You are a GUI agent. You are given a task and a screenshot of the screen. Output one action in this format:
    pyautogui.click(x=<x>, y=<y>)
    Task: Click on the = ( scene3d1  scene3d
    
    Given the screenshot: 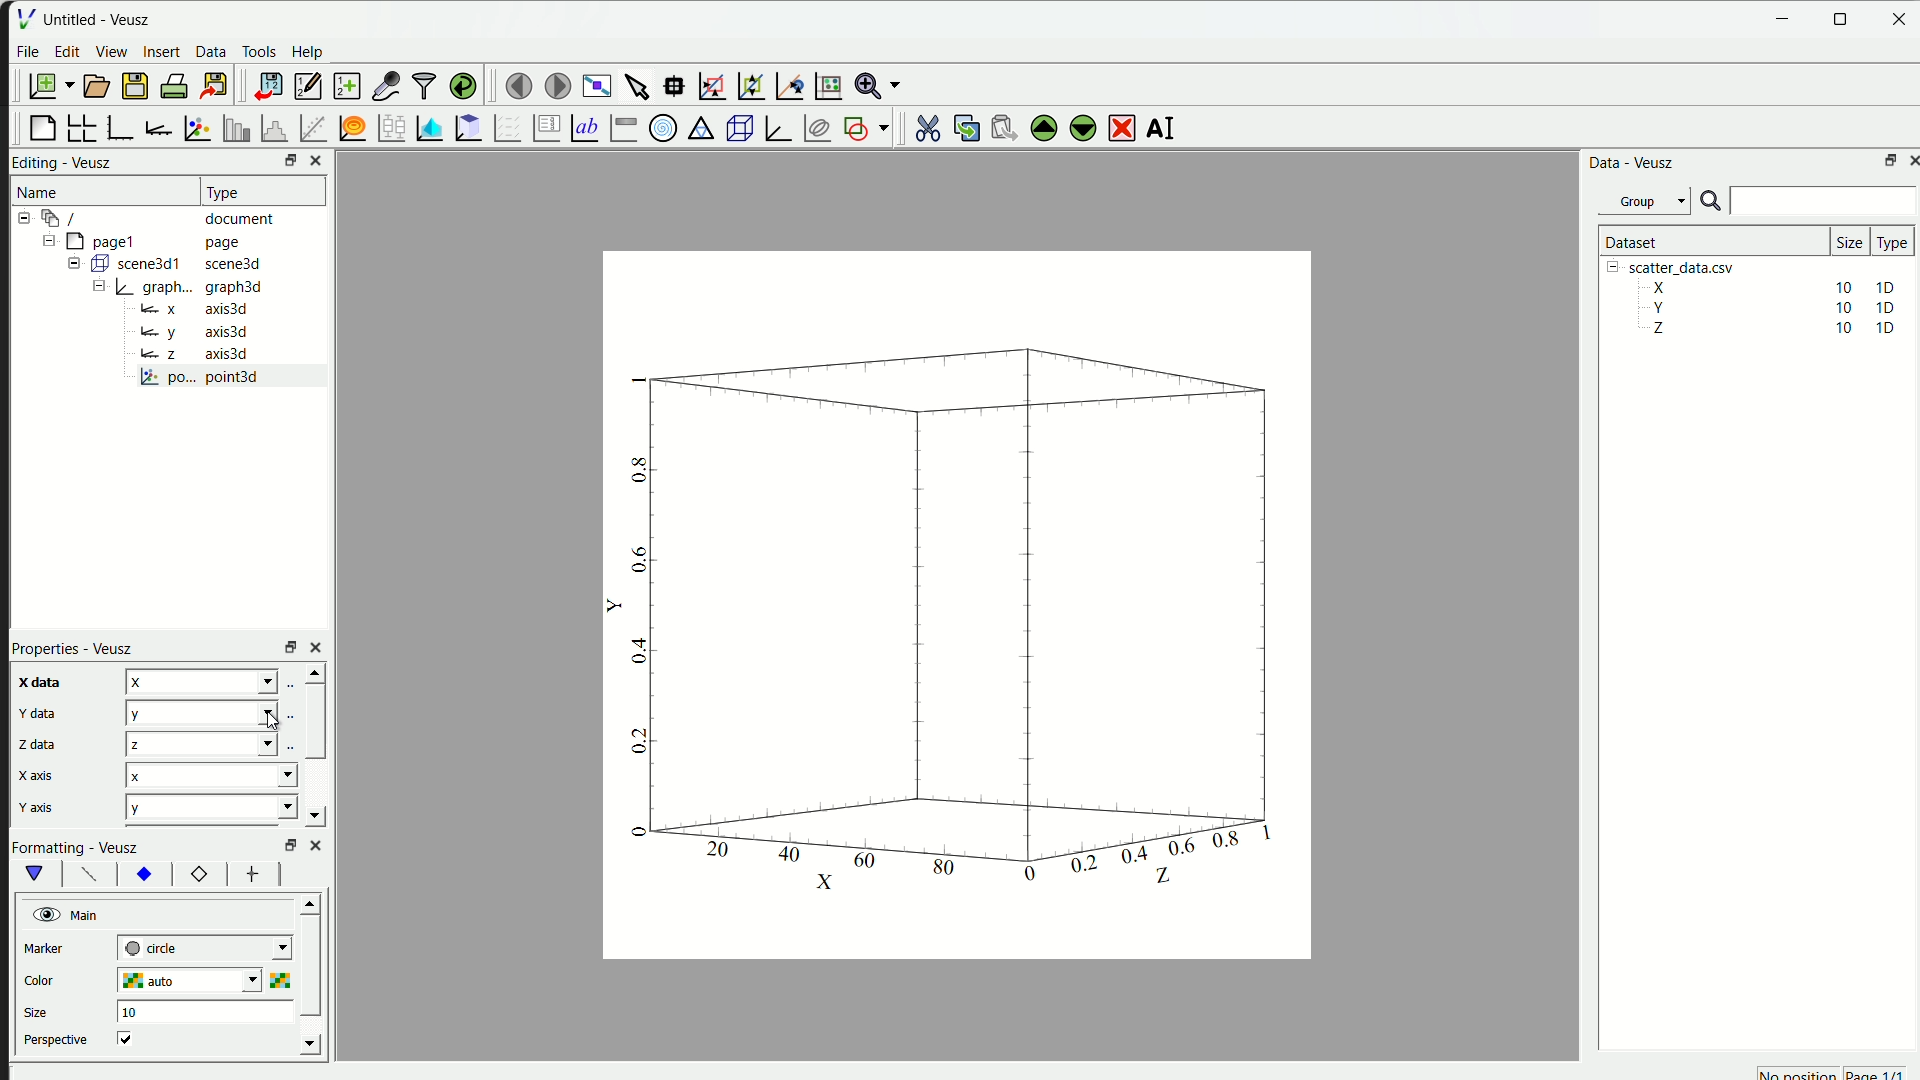 What is the action you would take?
    pyautogui.click(x=169, y=263)
    